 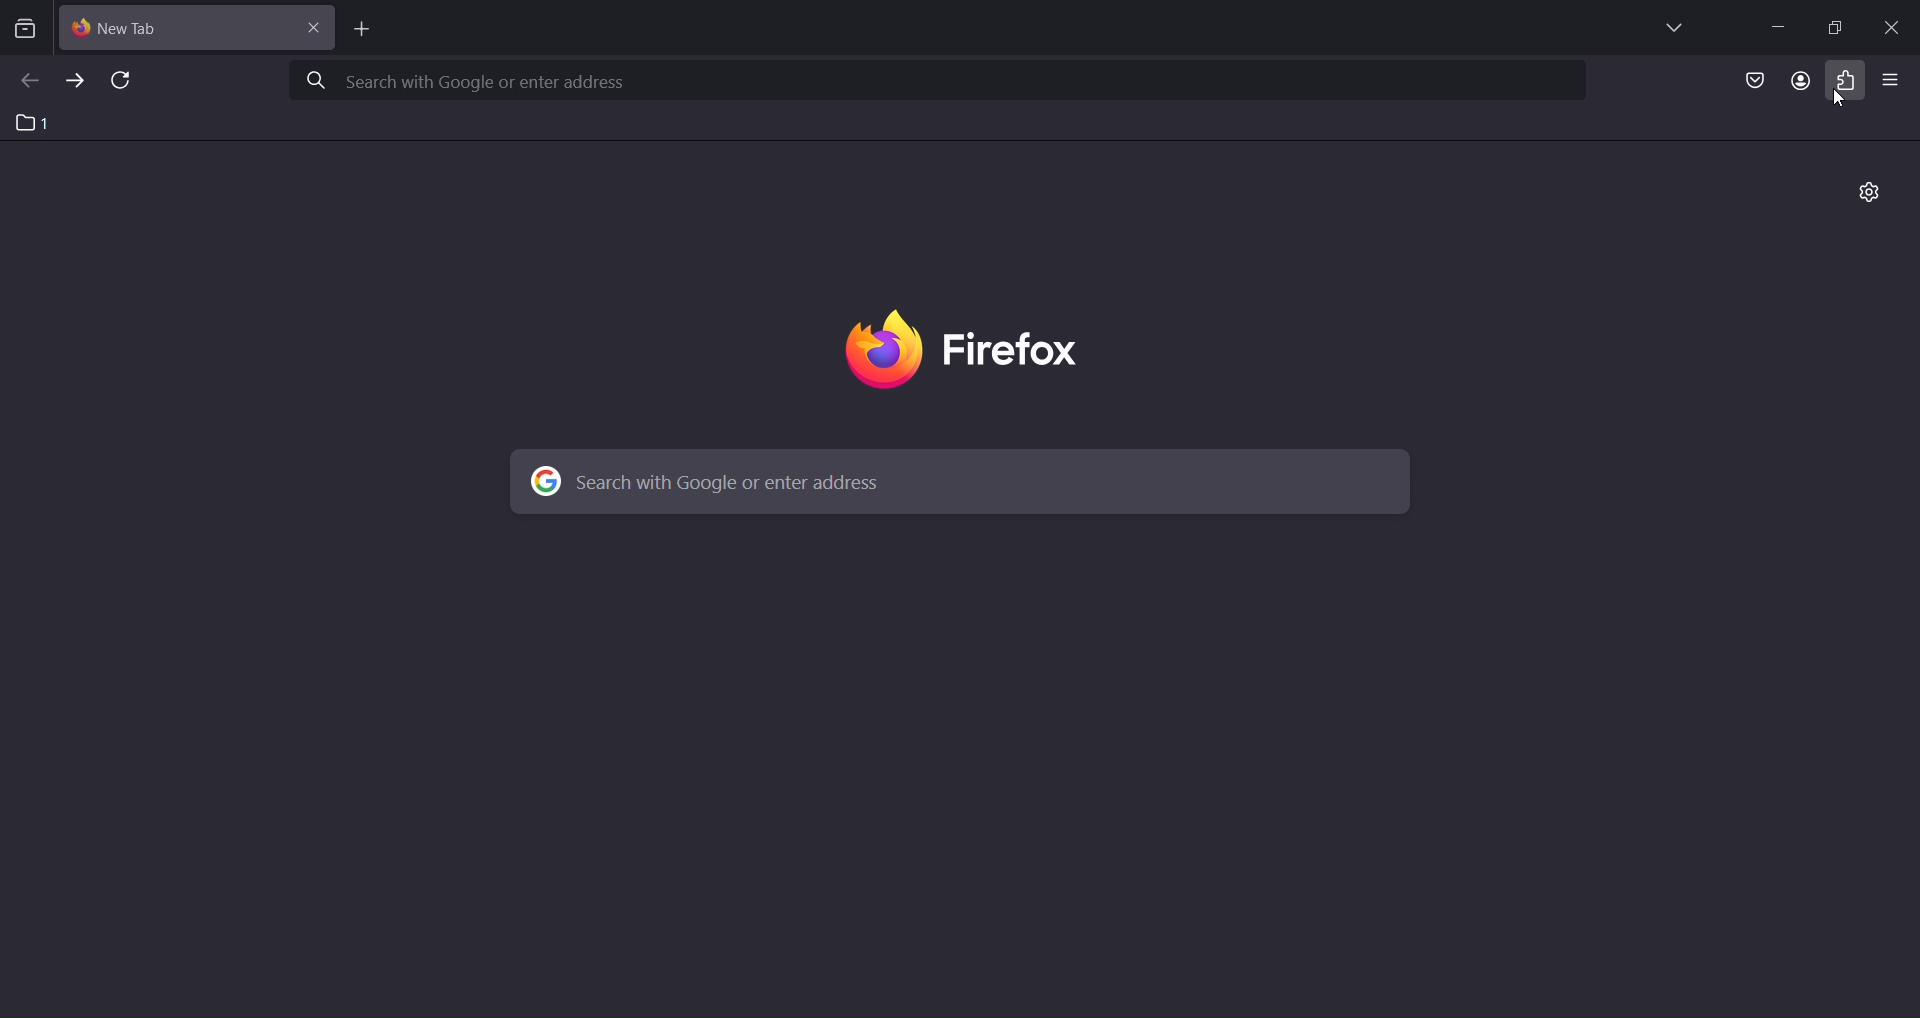 I want to click on search with google or enter address, so click(x=936, y=79).